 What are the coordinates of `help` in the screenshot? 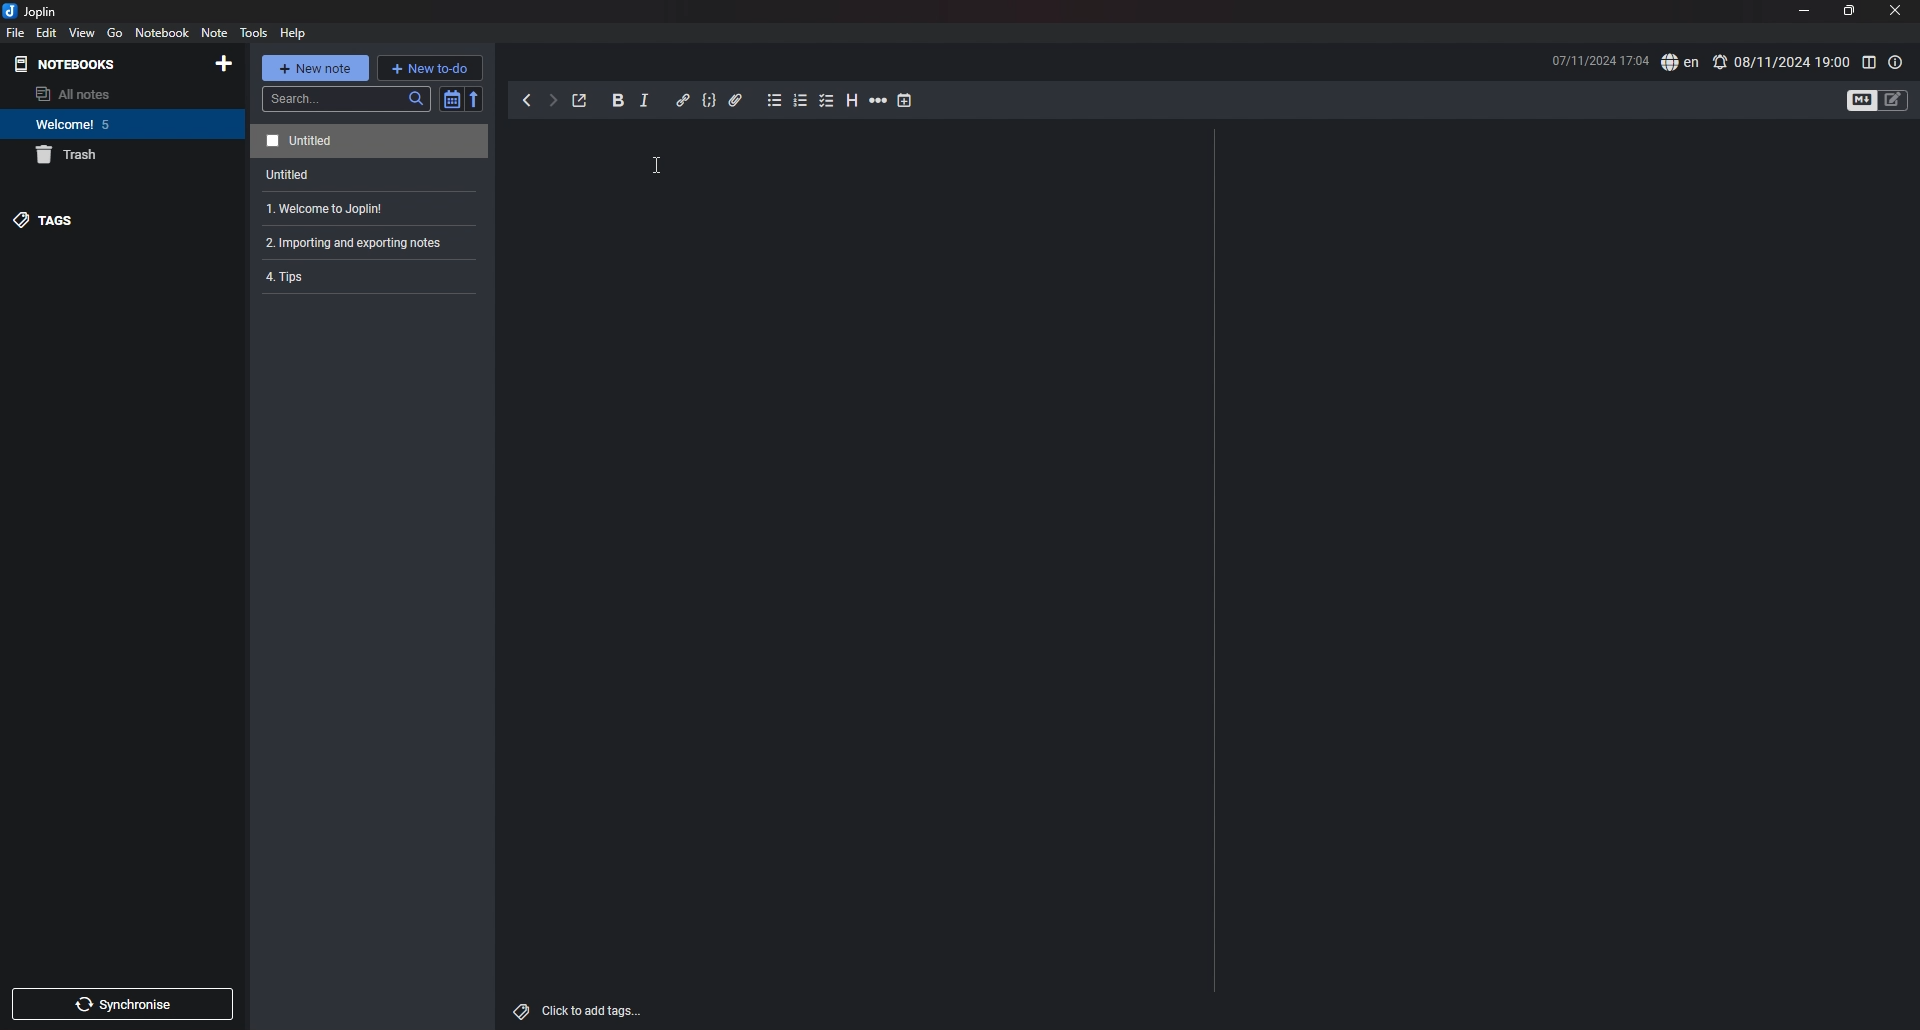 It's located at (295, 34).